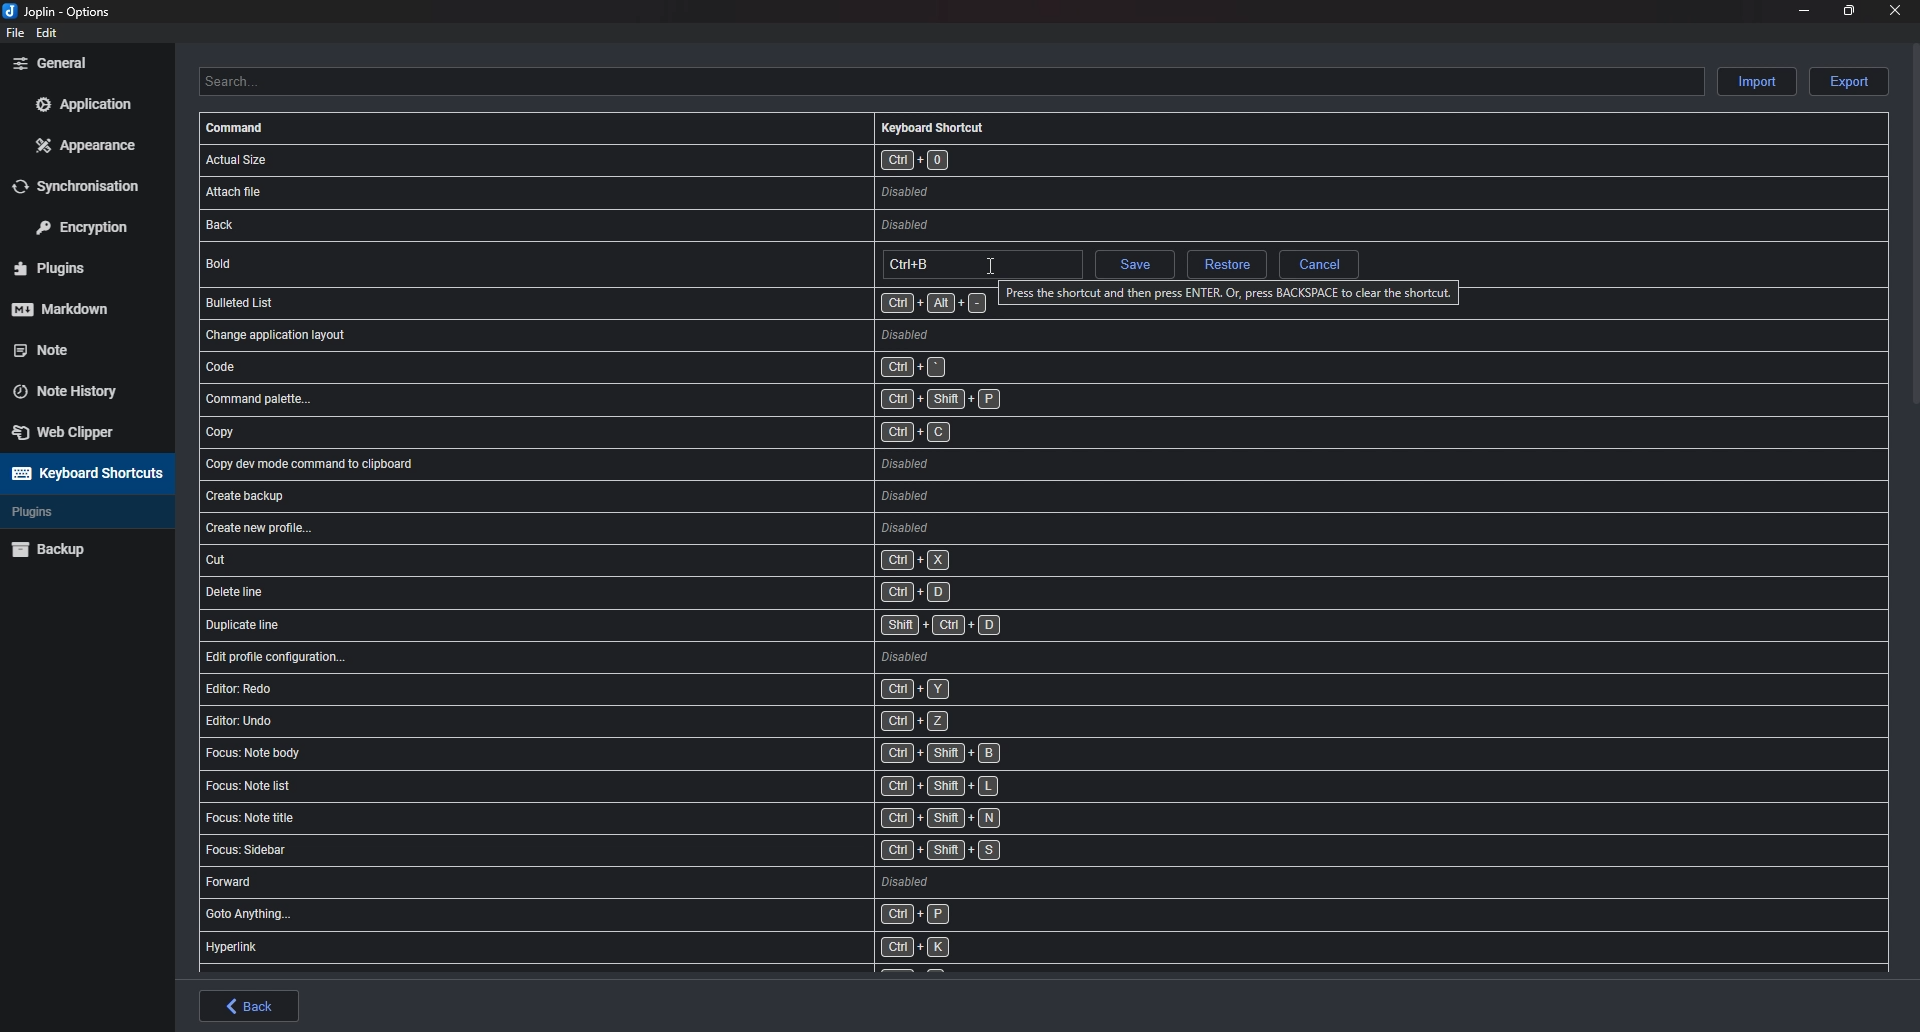  I want to click on General, so click(82, 62).